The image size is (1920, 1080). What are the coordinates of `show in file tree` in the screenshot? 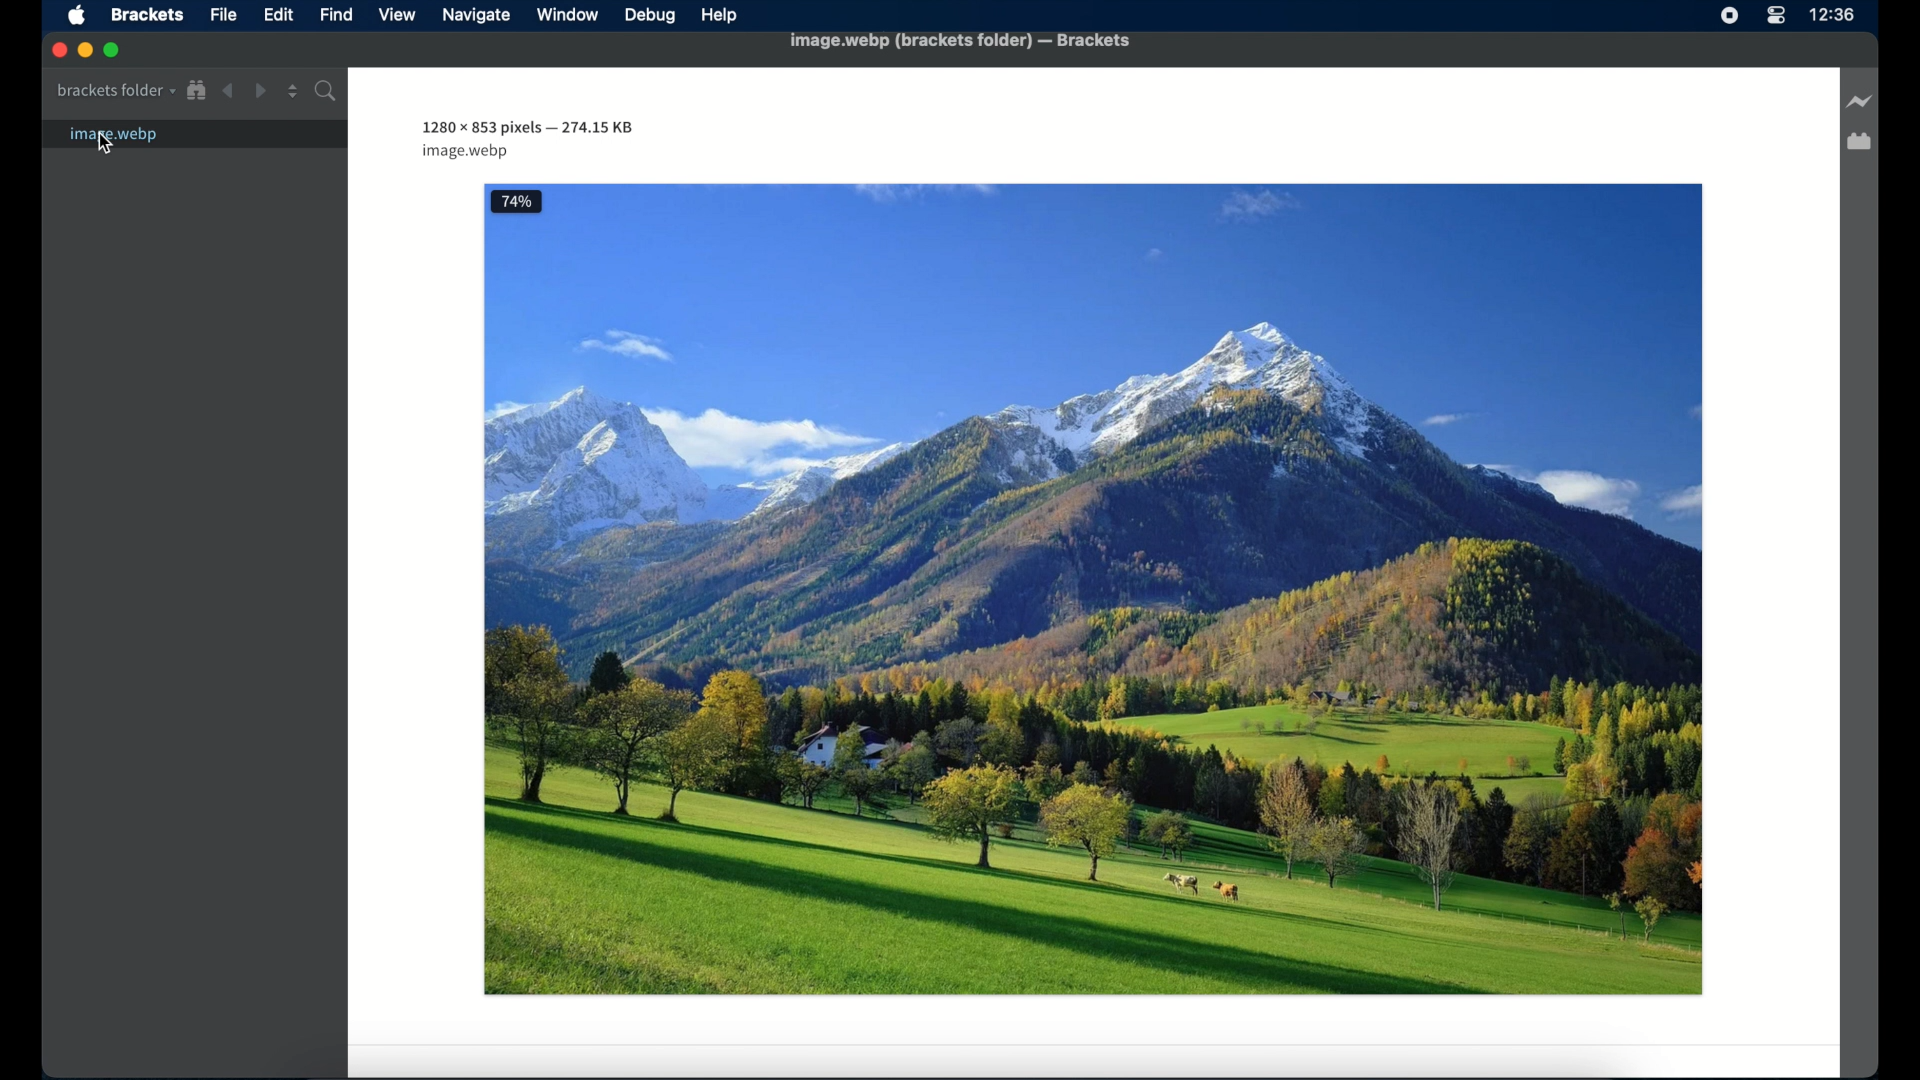 It's located at (197, 91).